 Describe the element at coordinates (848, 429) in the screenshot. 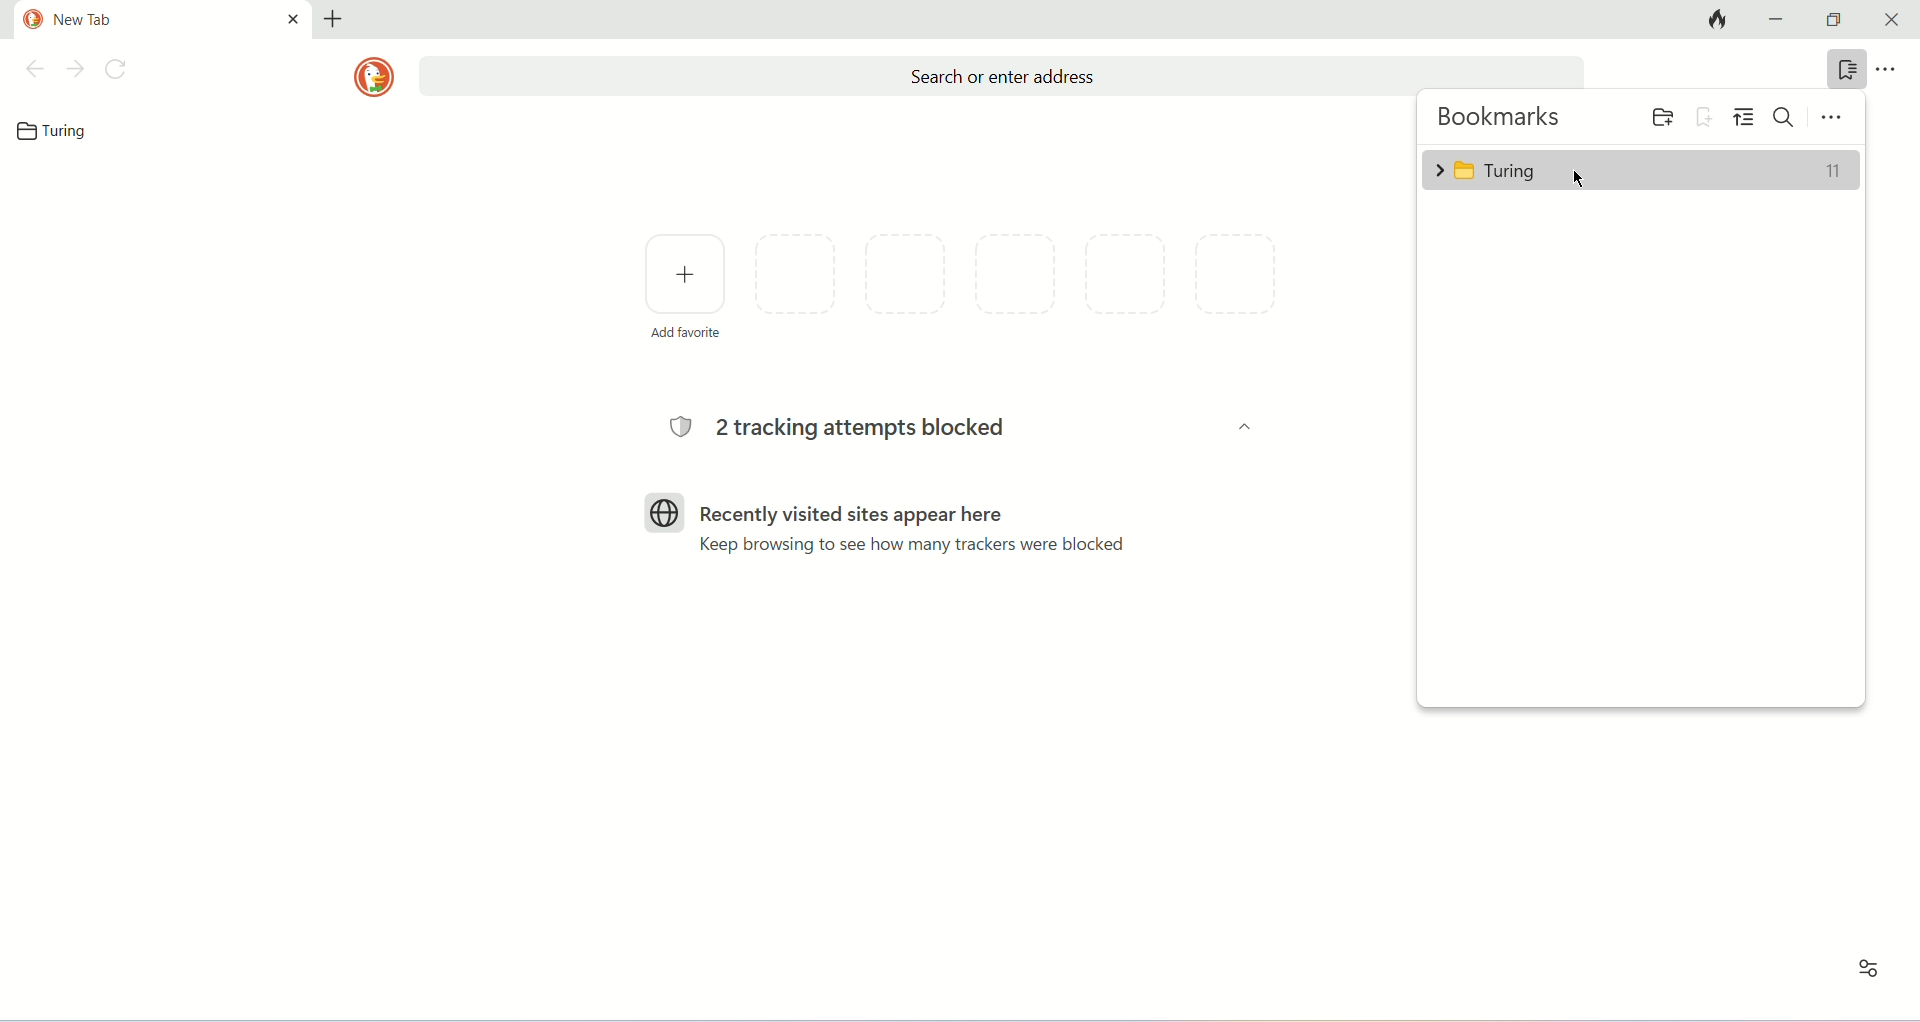

I see ` 2 tracking attempts blocked` at that location.